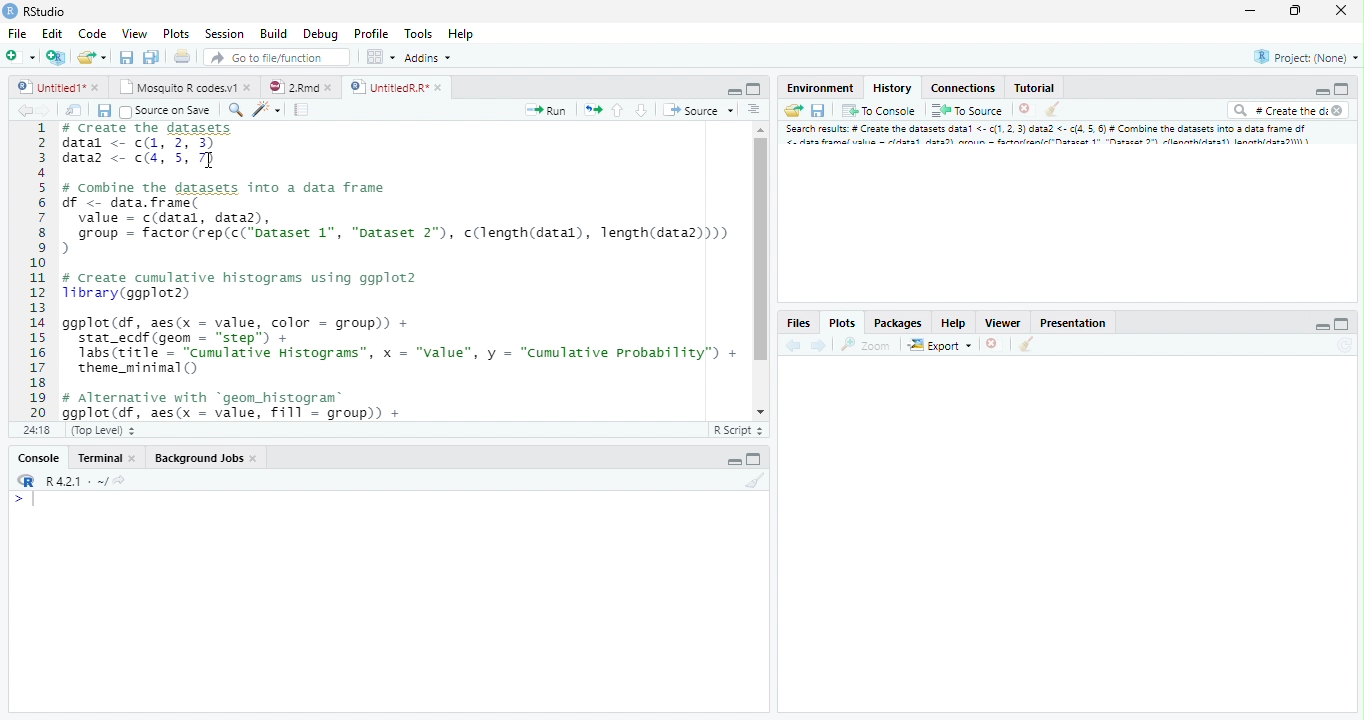 This screenshot has height=720, width=1364. What do you see at coordinates (72, 110) in the screenshot?
I see `Show in the new window` at bounding box center [72, 110].